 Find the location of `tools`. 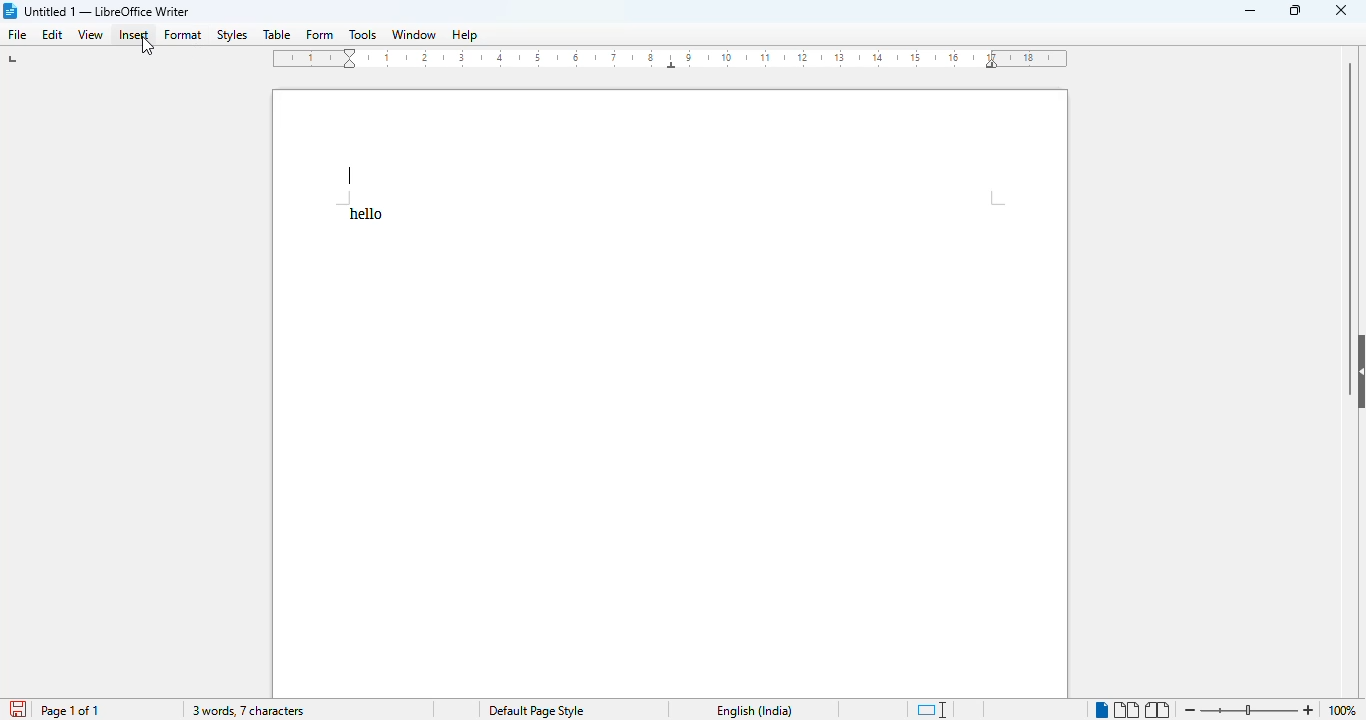

tools is located at coordinates (362, 34).